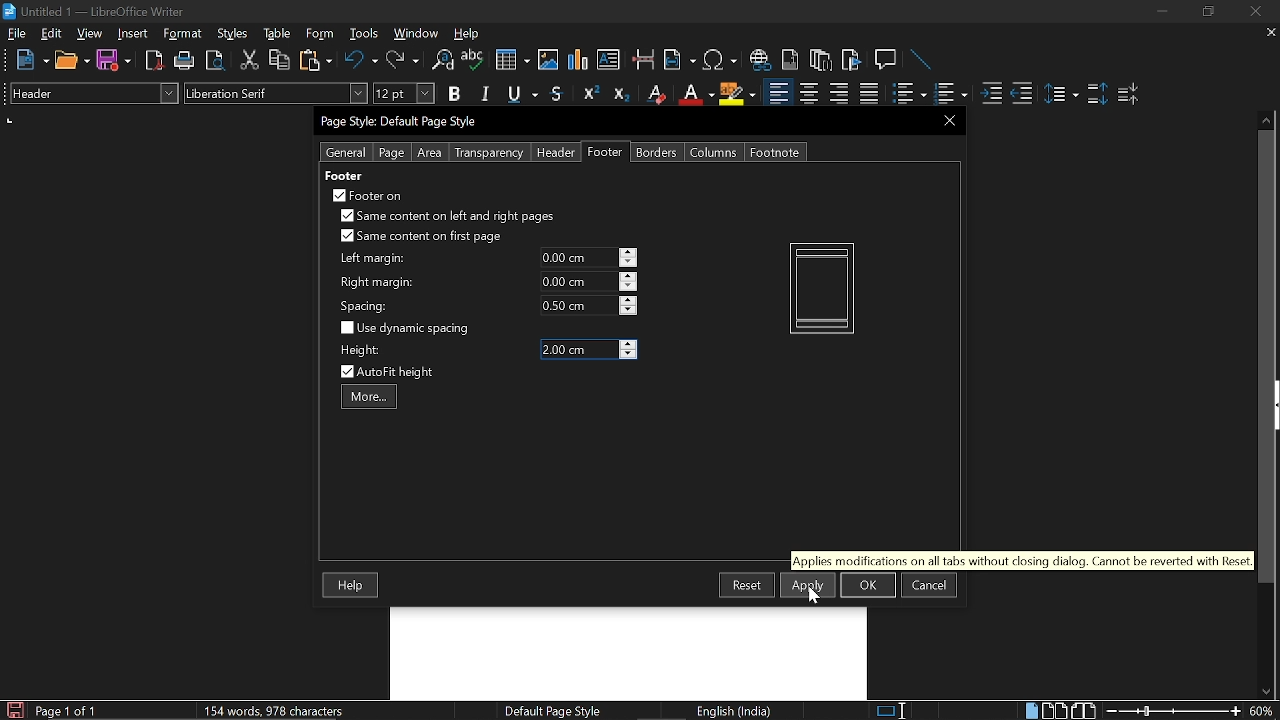 The image size is (1280, 720). What do you see at coordinates (31, 60) in the screenshot?
I see `NEw` at bounding box center [31, 60].